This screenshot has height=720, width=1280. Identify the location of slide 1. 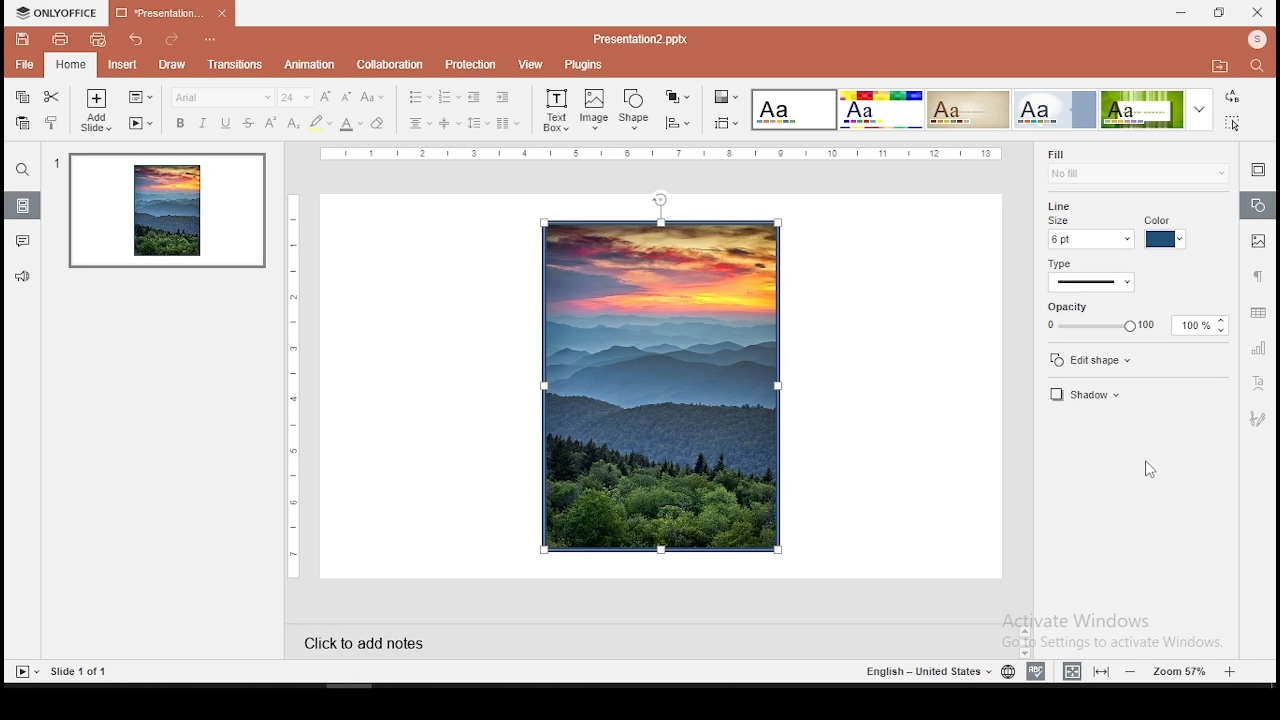
(167, 213).